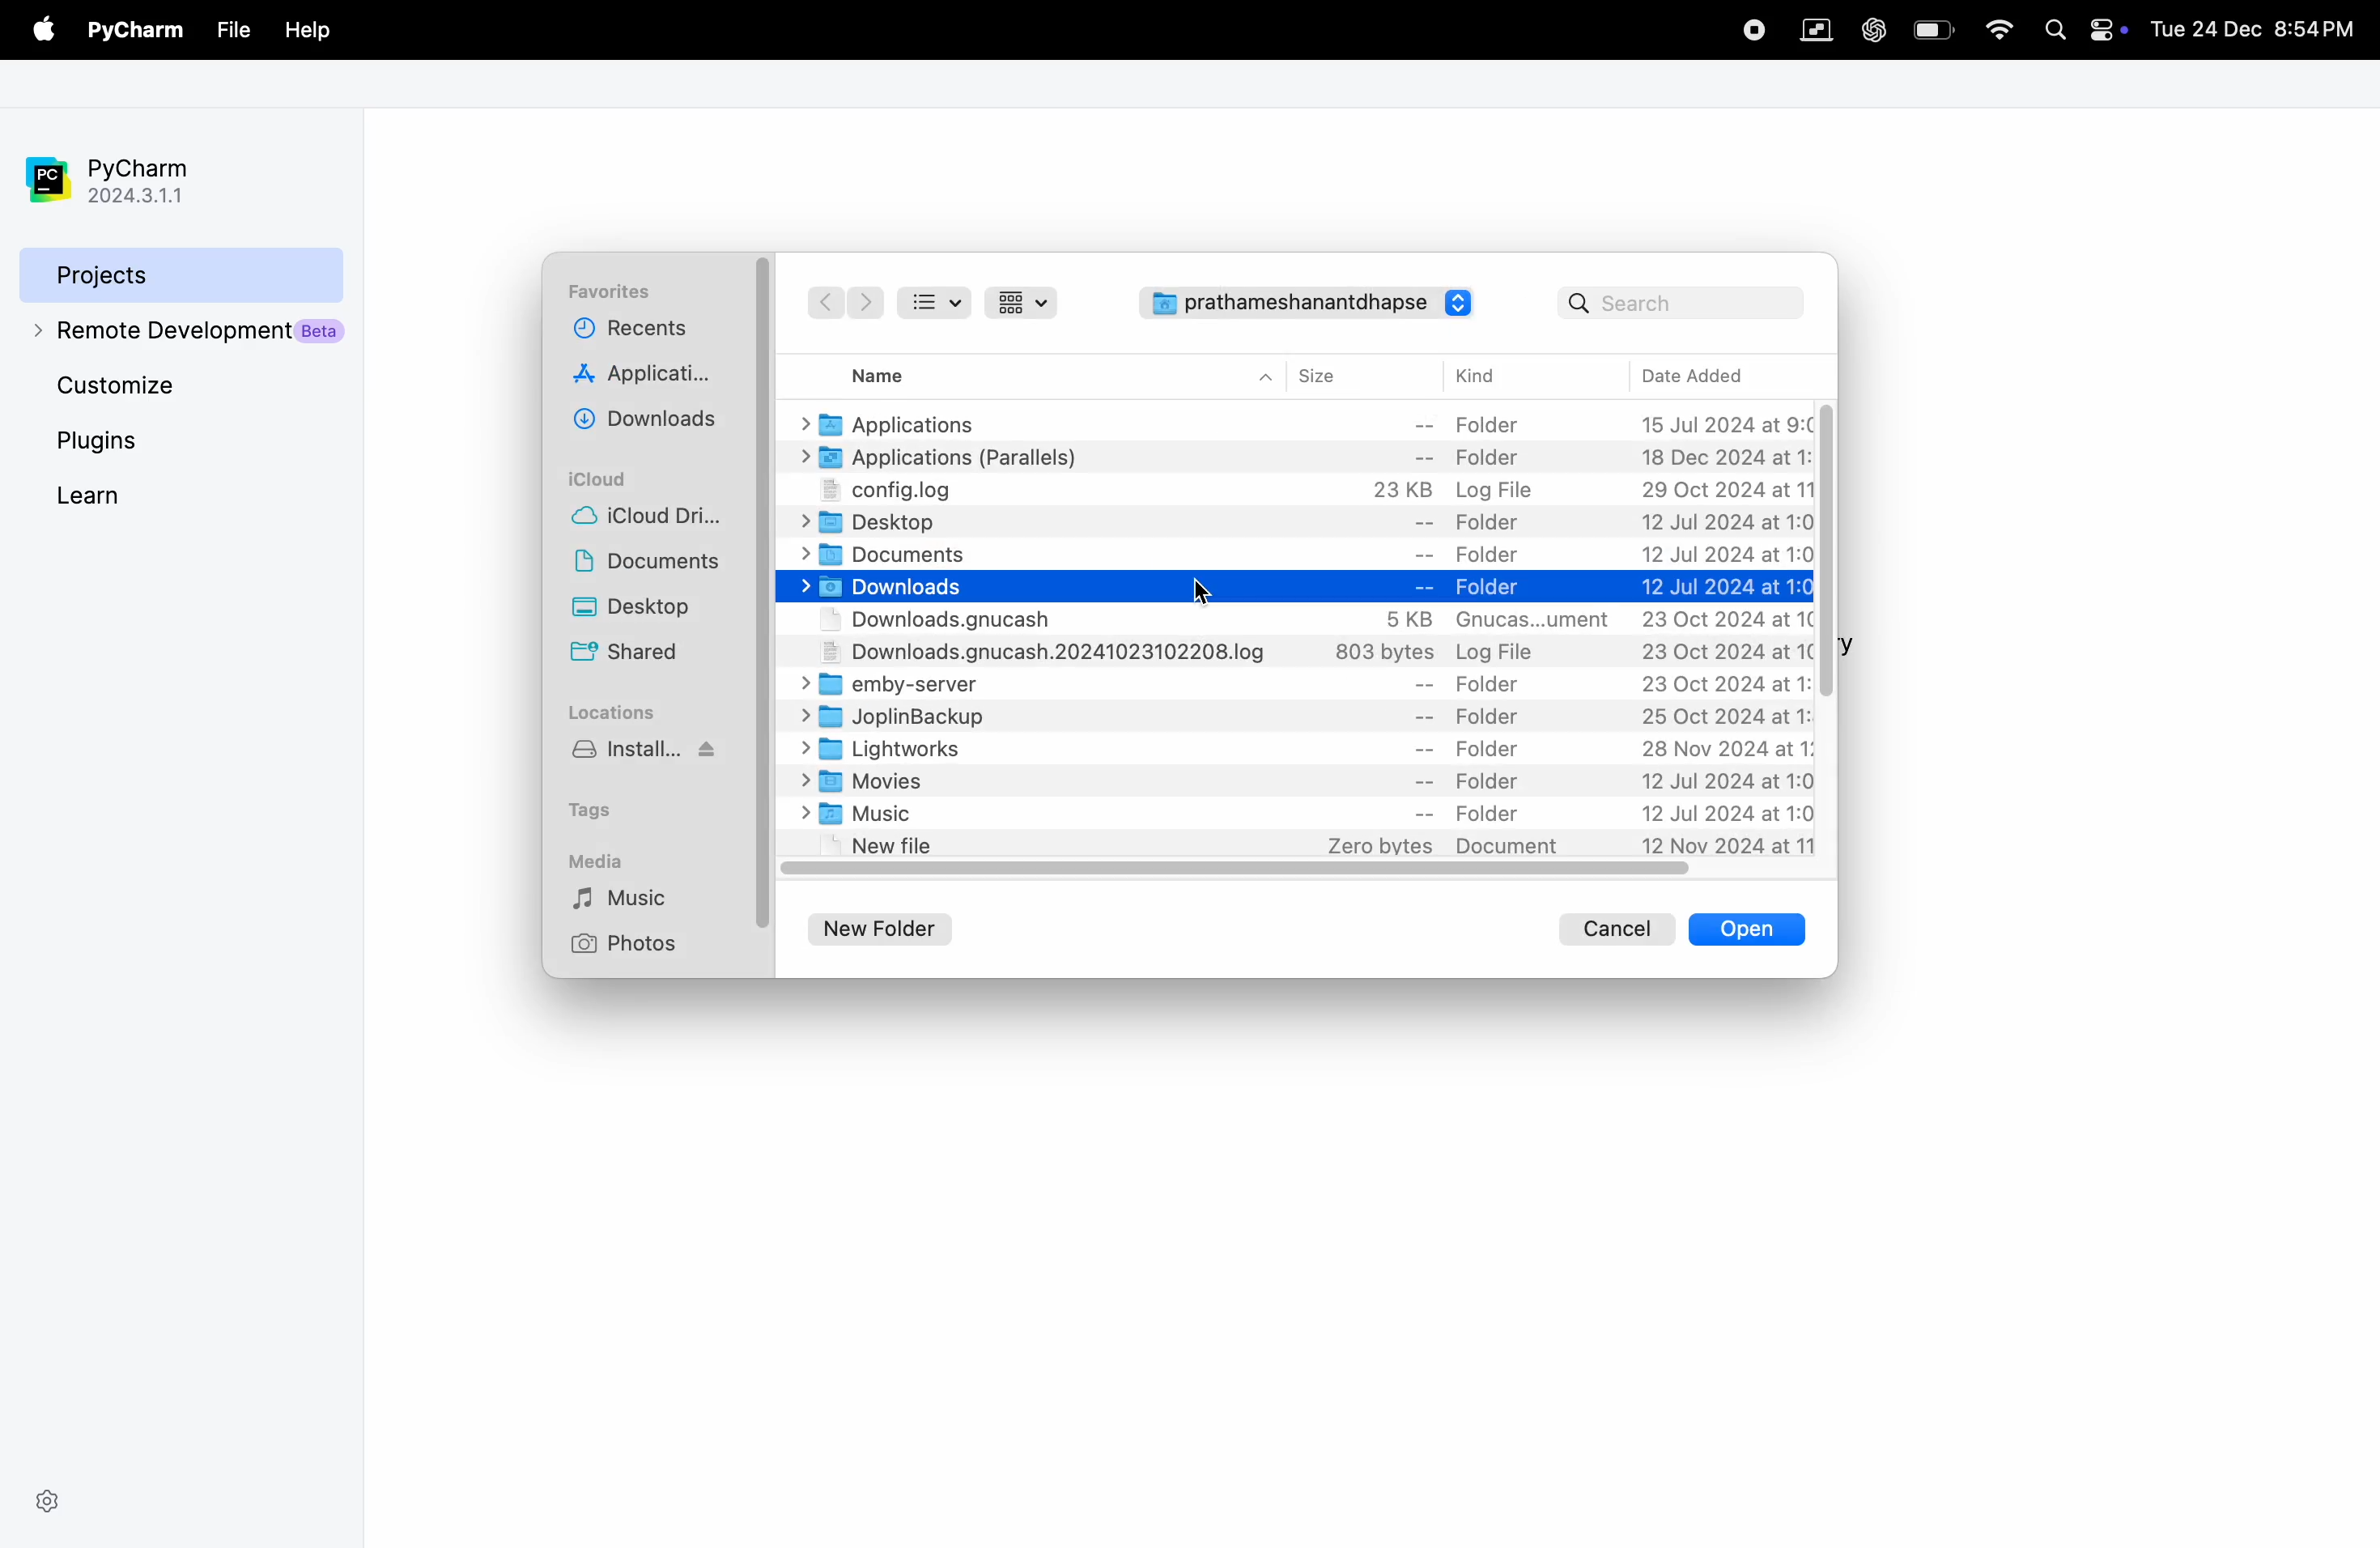 This screenshot has height=1548, width=2380. I want to click on backward, so click(823, 302).